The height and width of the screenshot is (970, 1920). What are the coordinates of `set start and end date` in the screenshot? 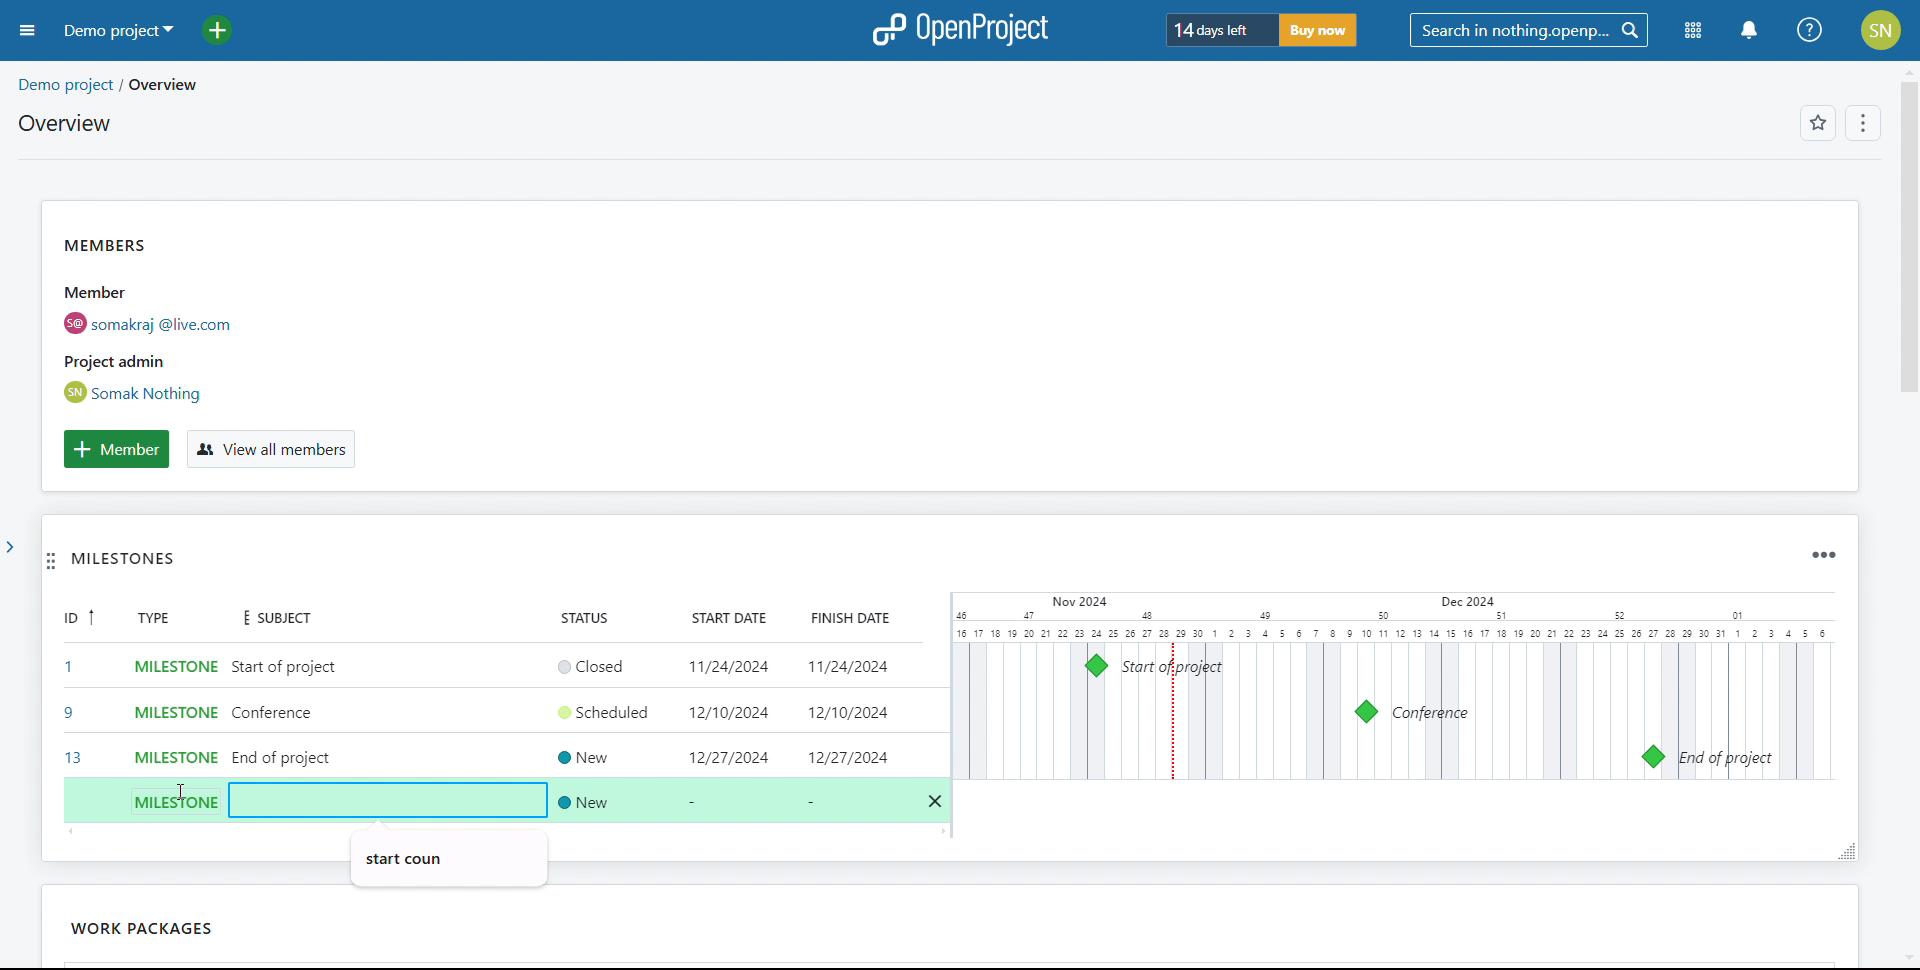 It's located at (818, 711).